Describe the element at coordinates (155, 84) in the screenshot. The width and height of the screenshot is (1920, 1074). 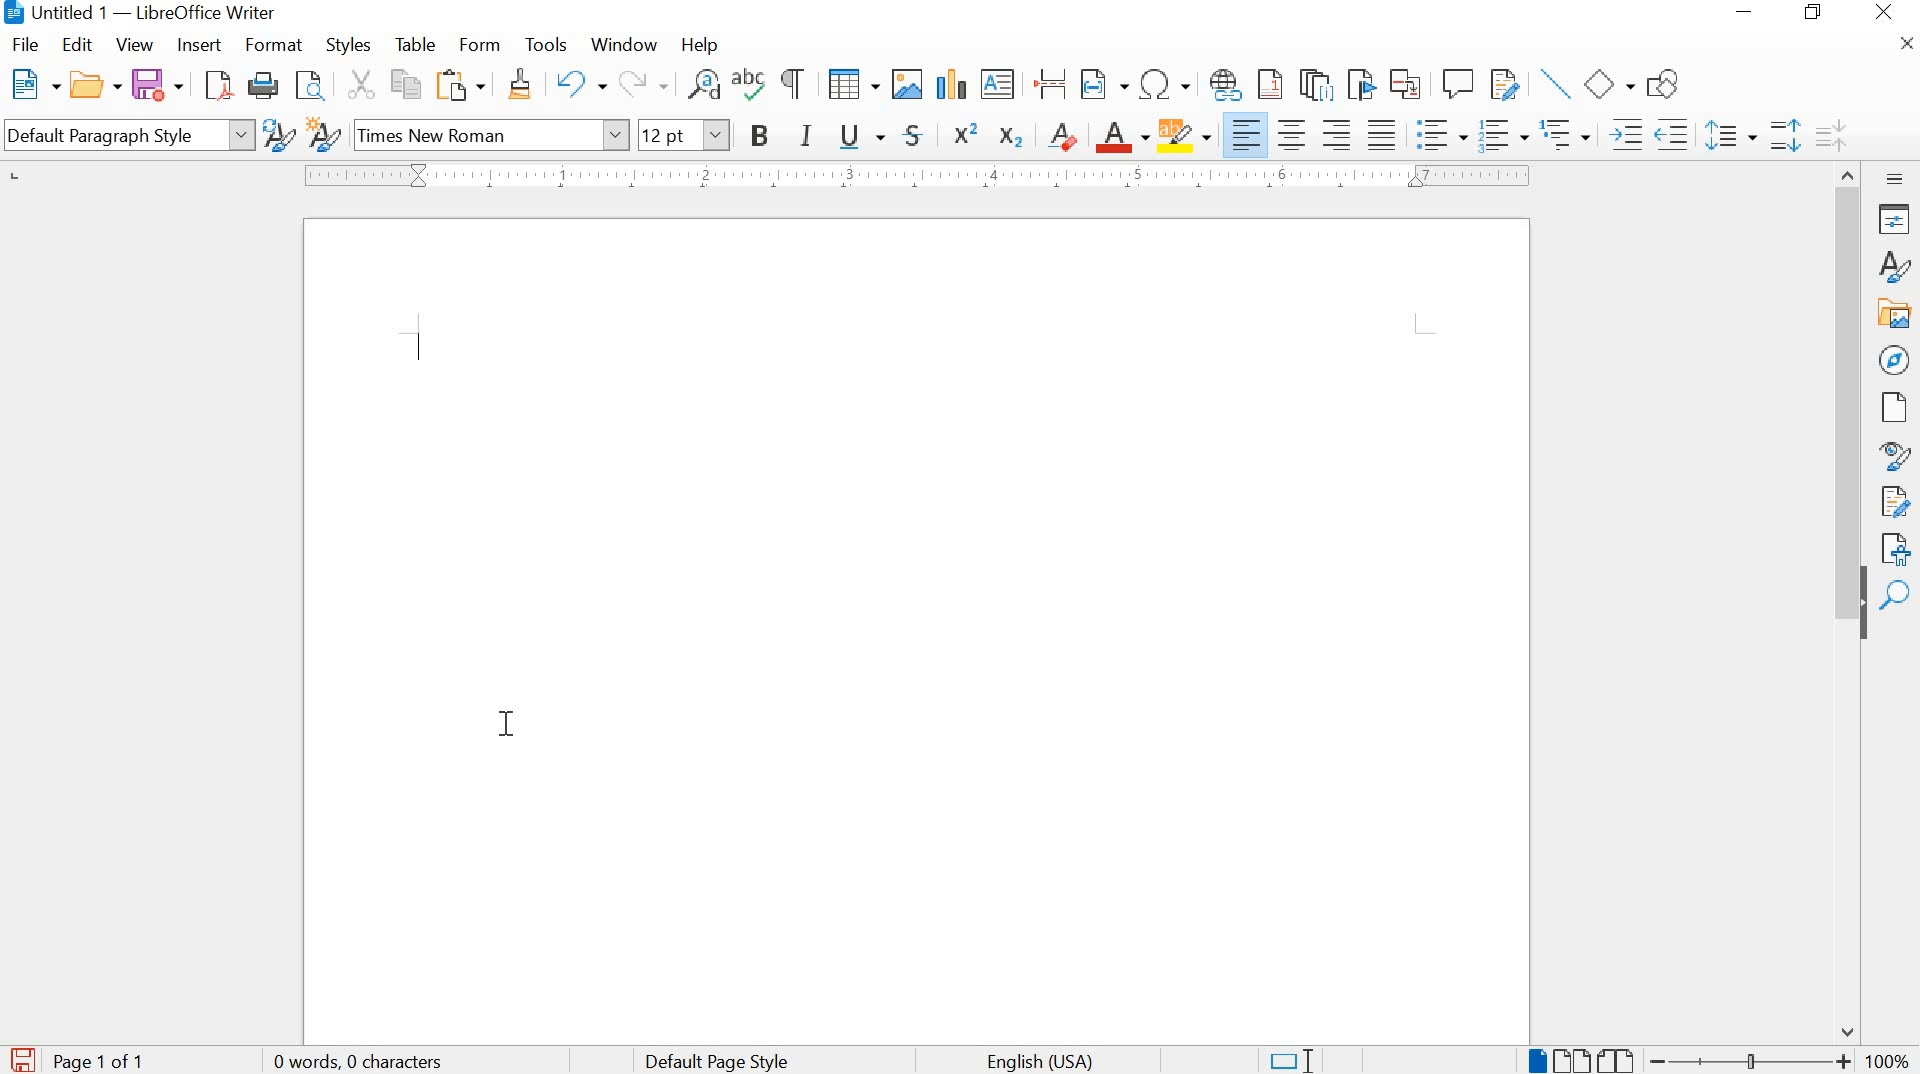
I see `SAVE` at that location.